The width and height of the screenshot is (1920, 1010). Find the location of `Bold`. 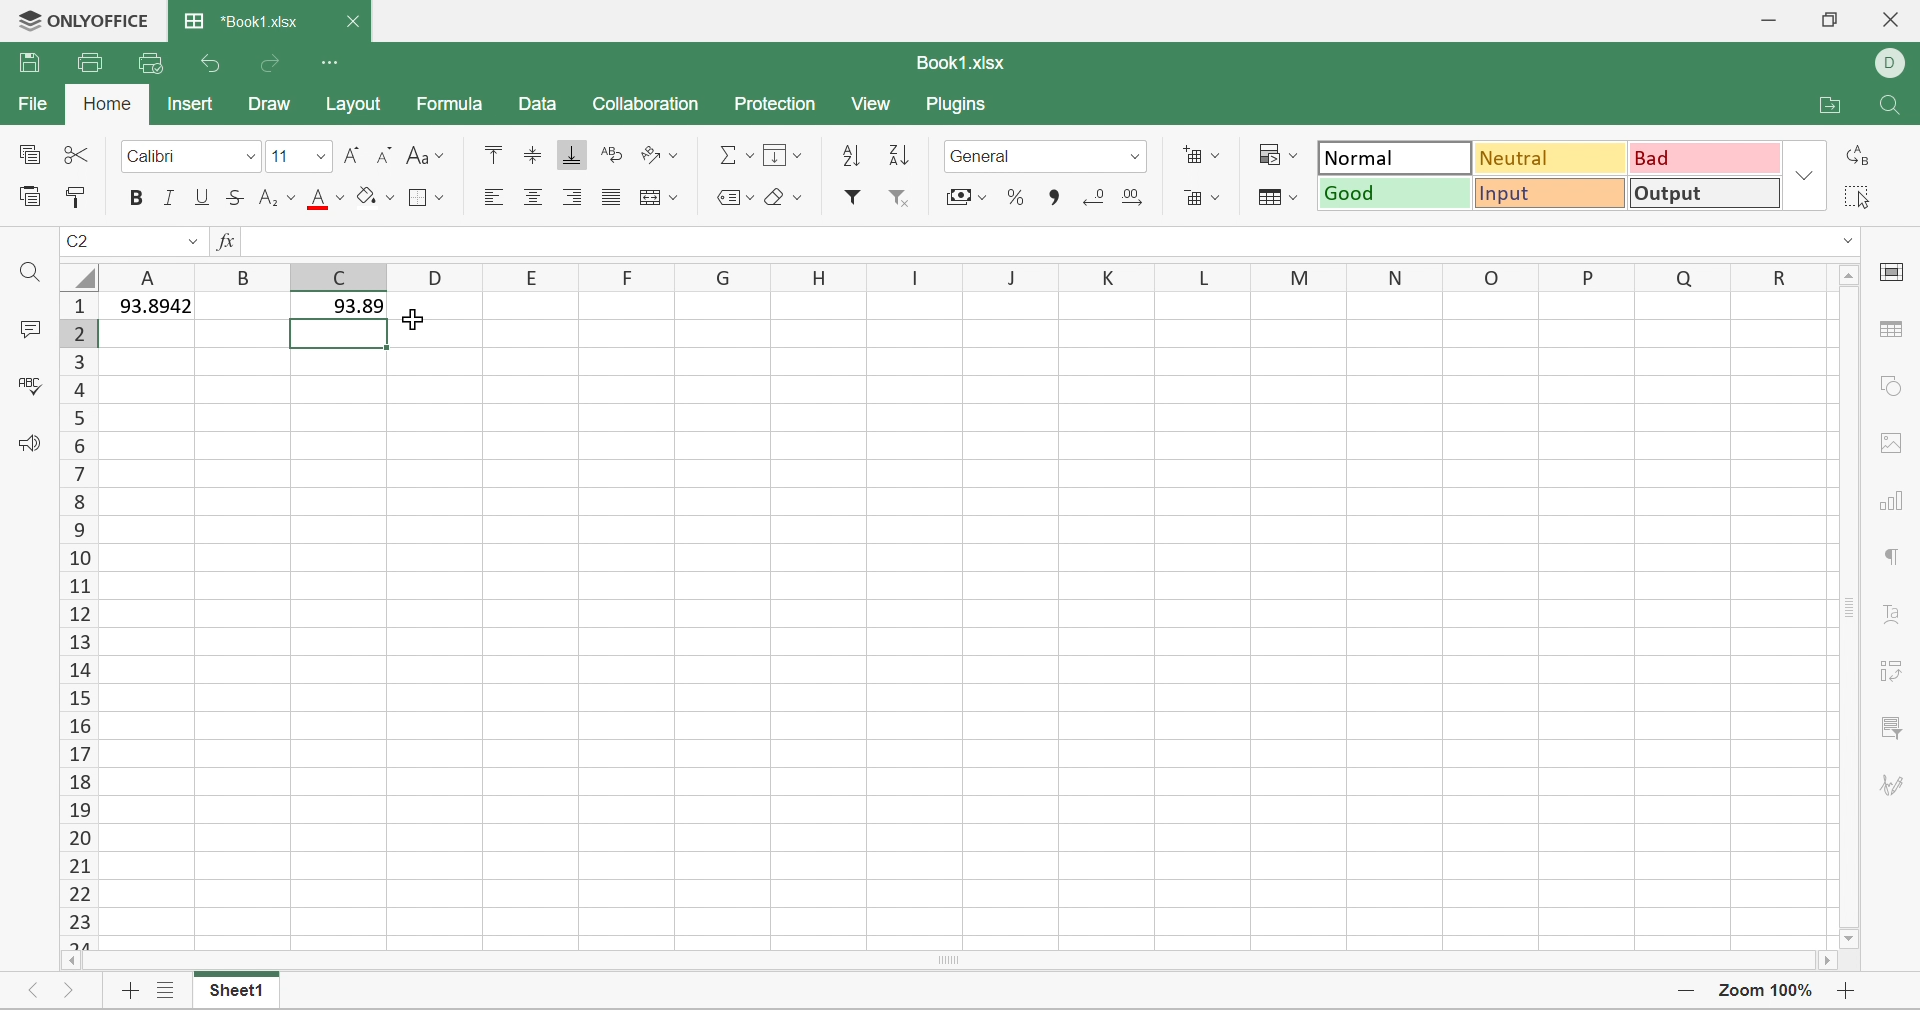

Bold is located at coordinates (138, 198).